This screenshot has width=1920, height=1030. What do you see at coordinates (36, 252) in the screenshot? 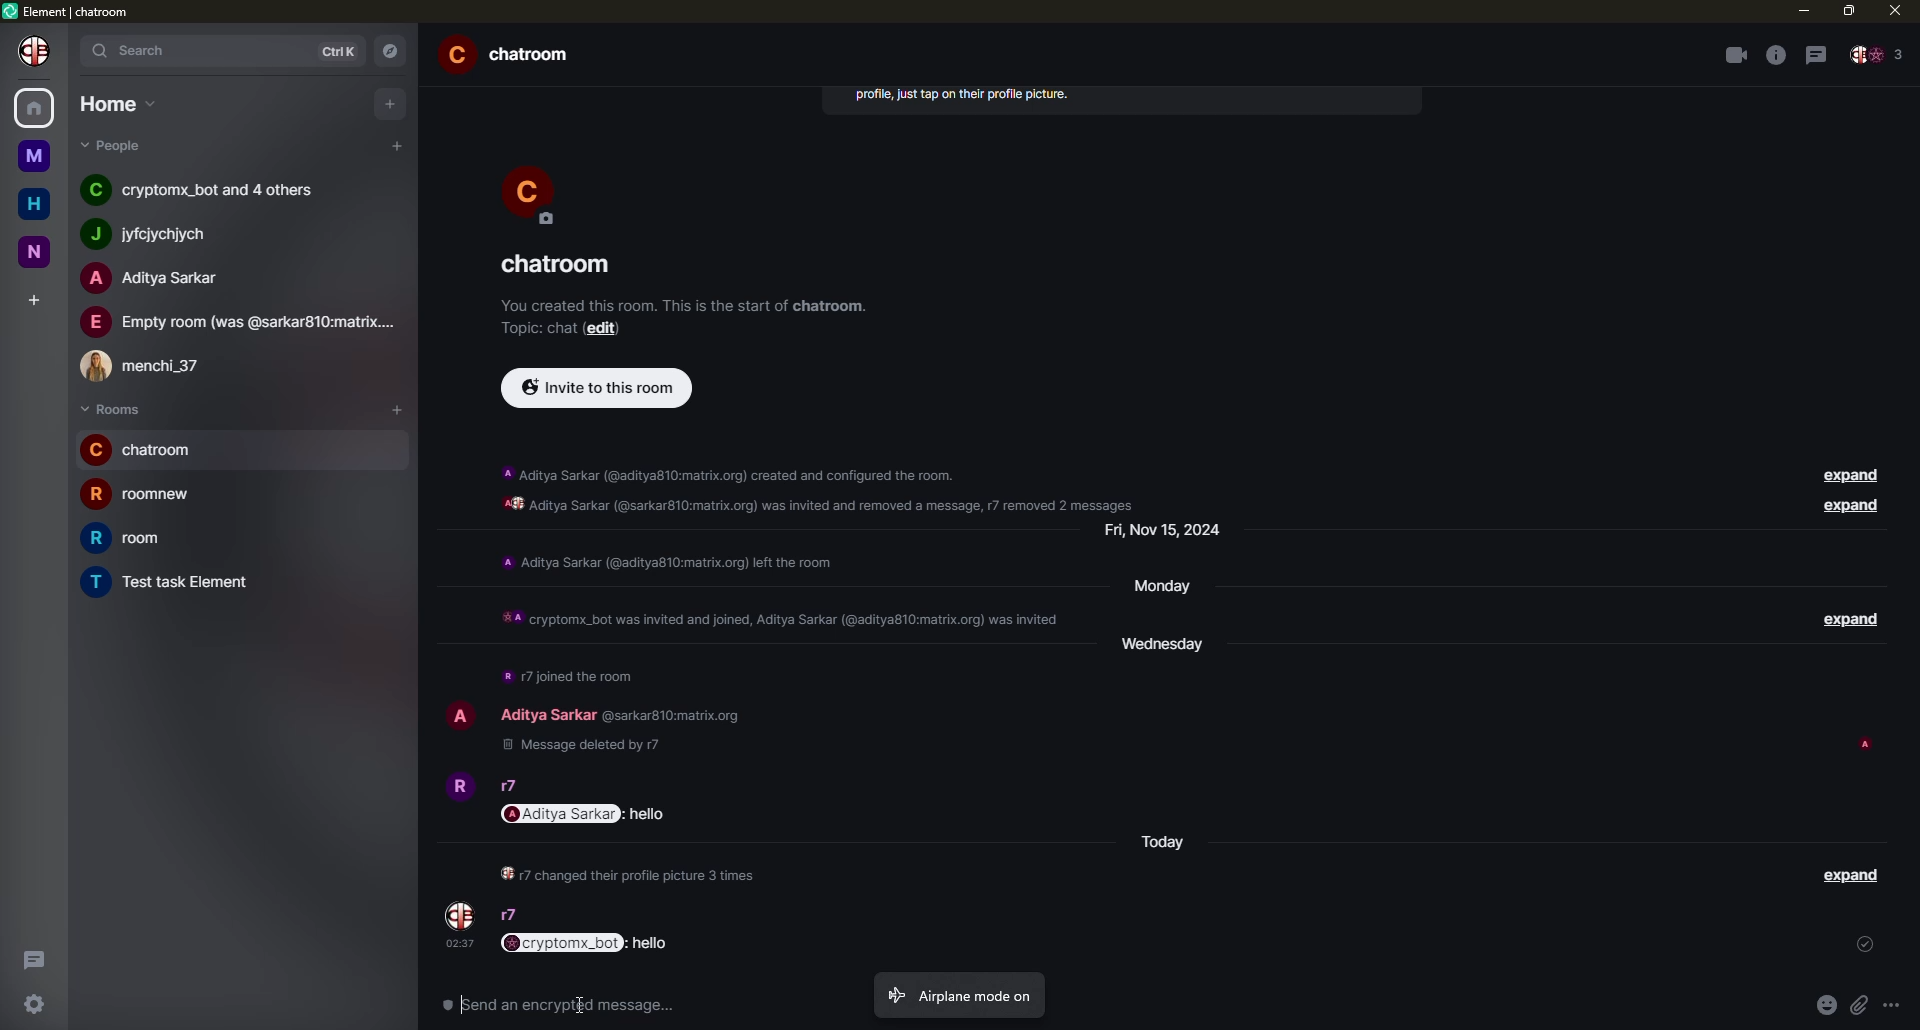
I see `n` at bounding box center [36, 252].